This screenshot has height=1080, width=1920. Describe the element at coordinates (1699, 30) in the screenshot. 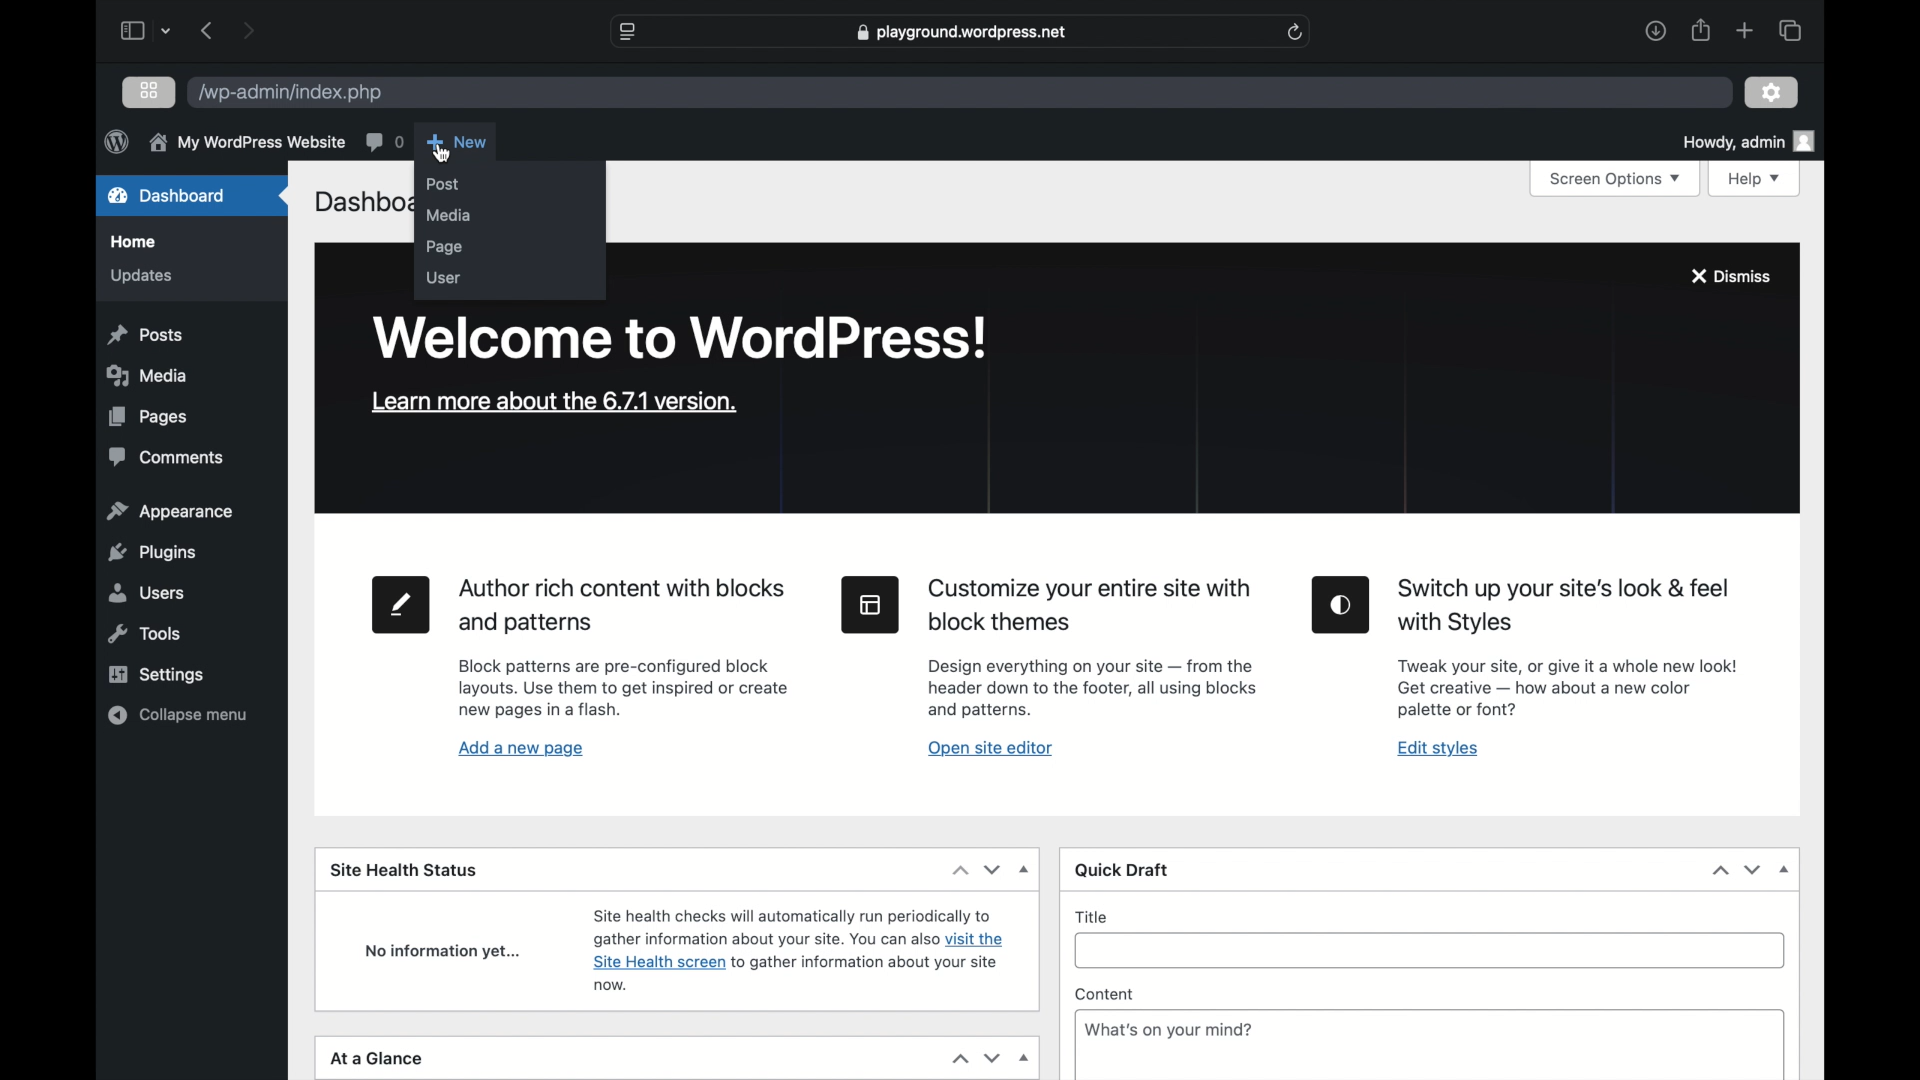

I see `share` at that location.